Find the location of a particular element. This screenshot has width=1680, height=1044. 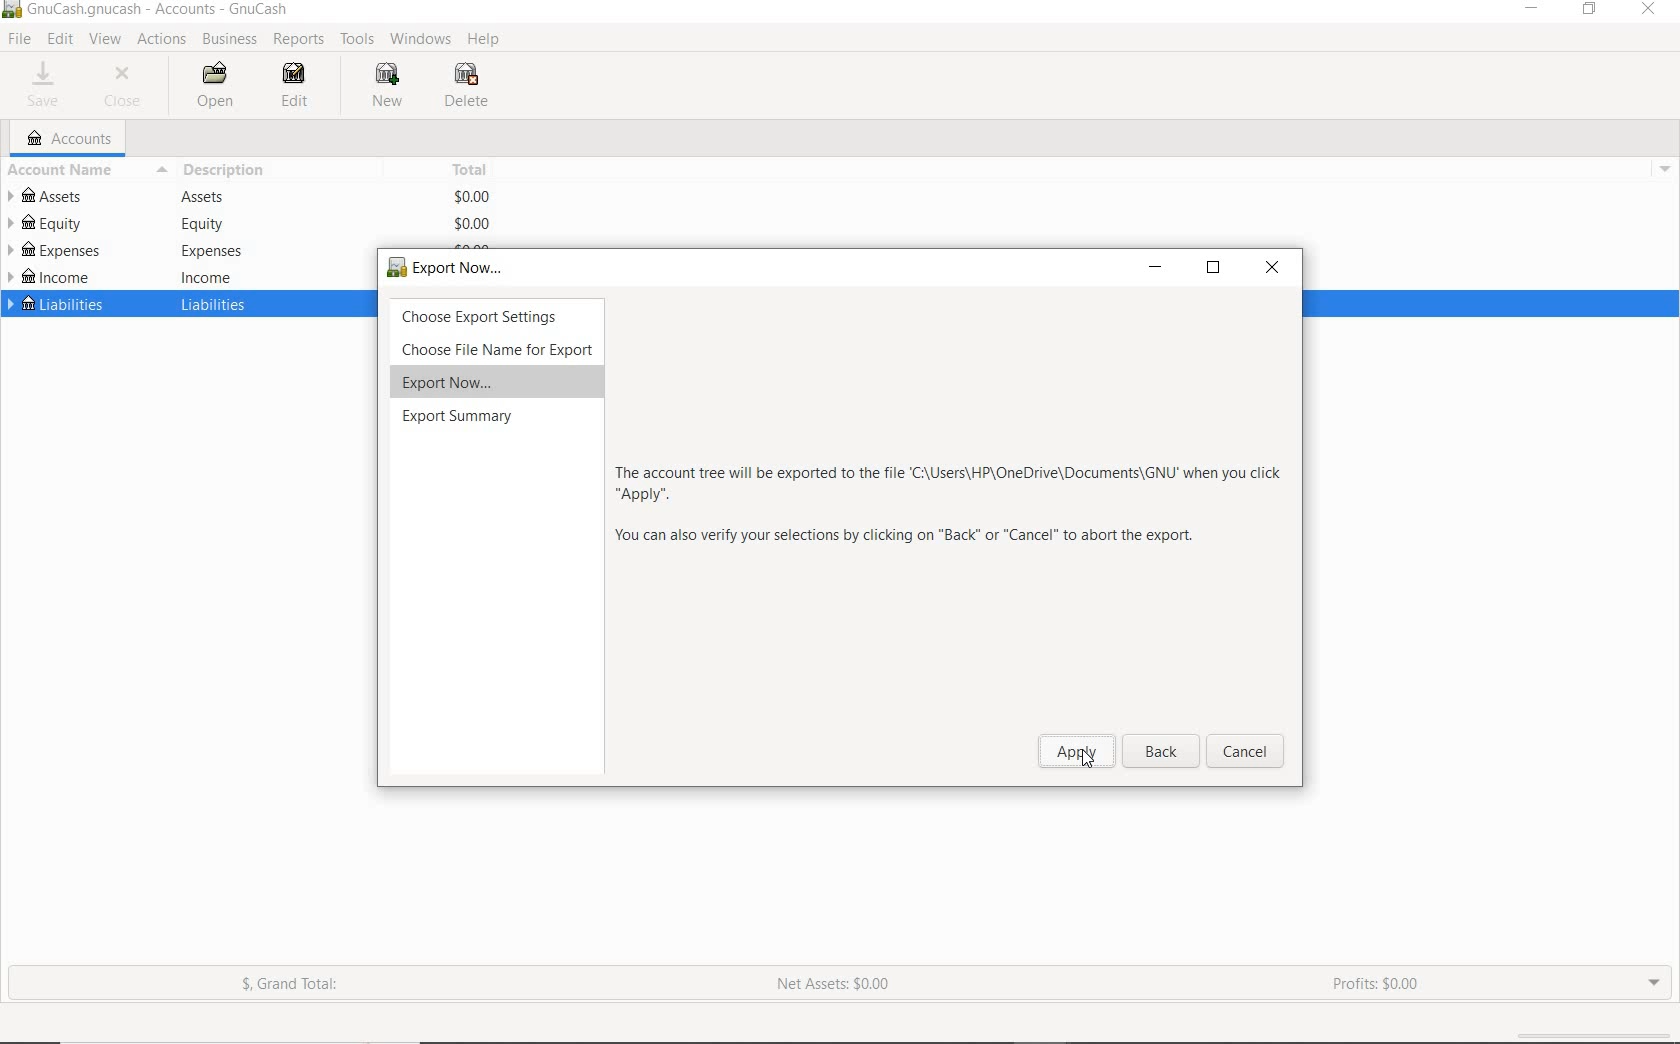

HELP is located at coordinates (484, 40).